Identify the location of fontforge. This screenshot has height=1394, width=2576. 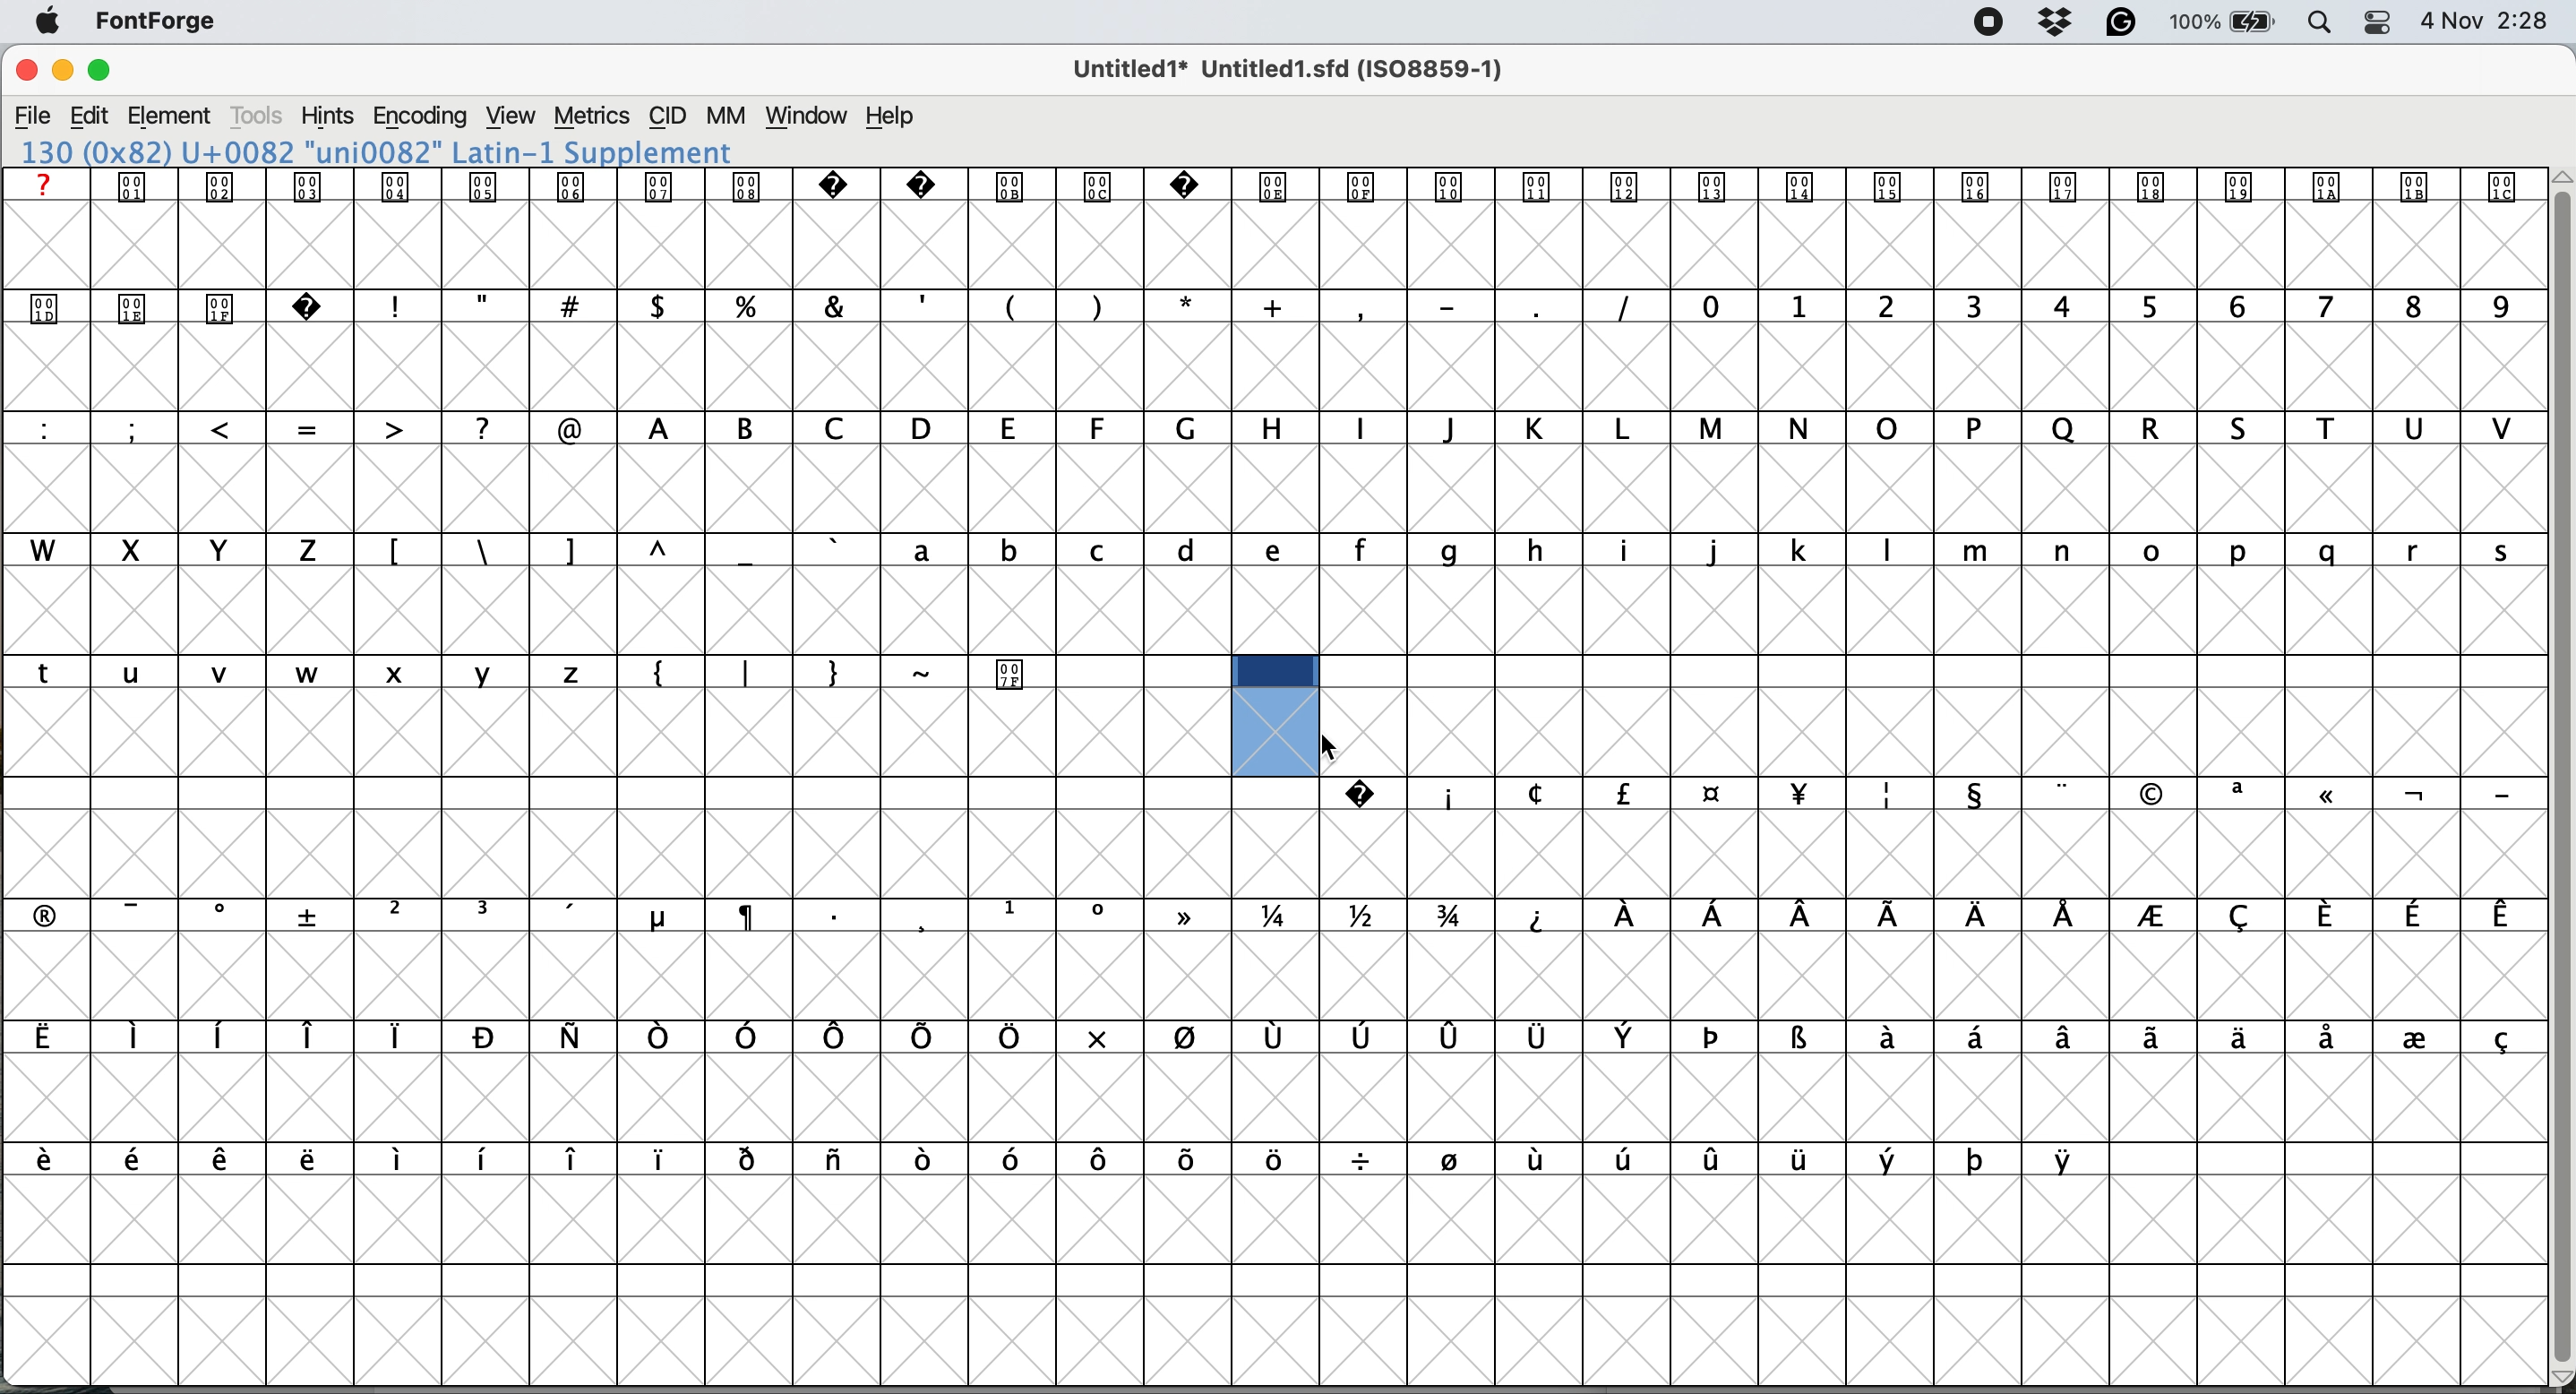
(158, 20).